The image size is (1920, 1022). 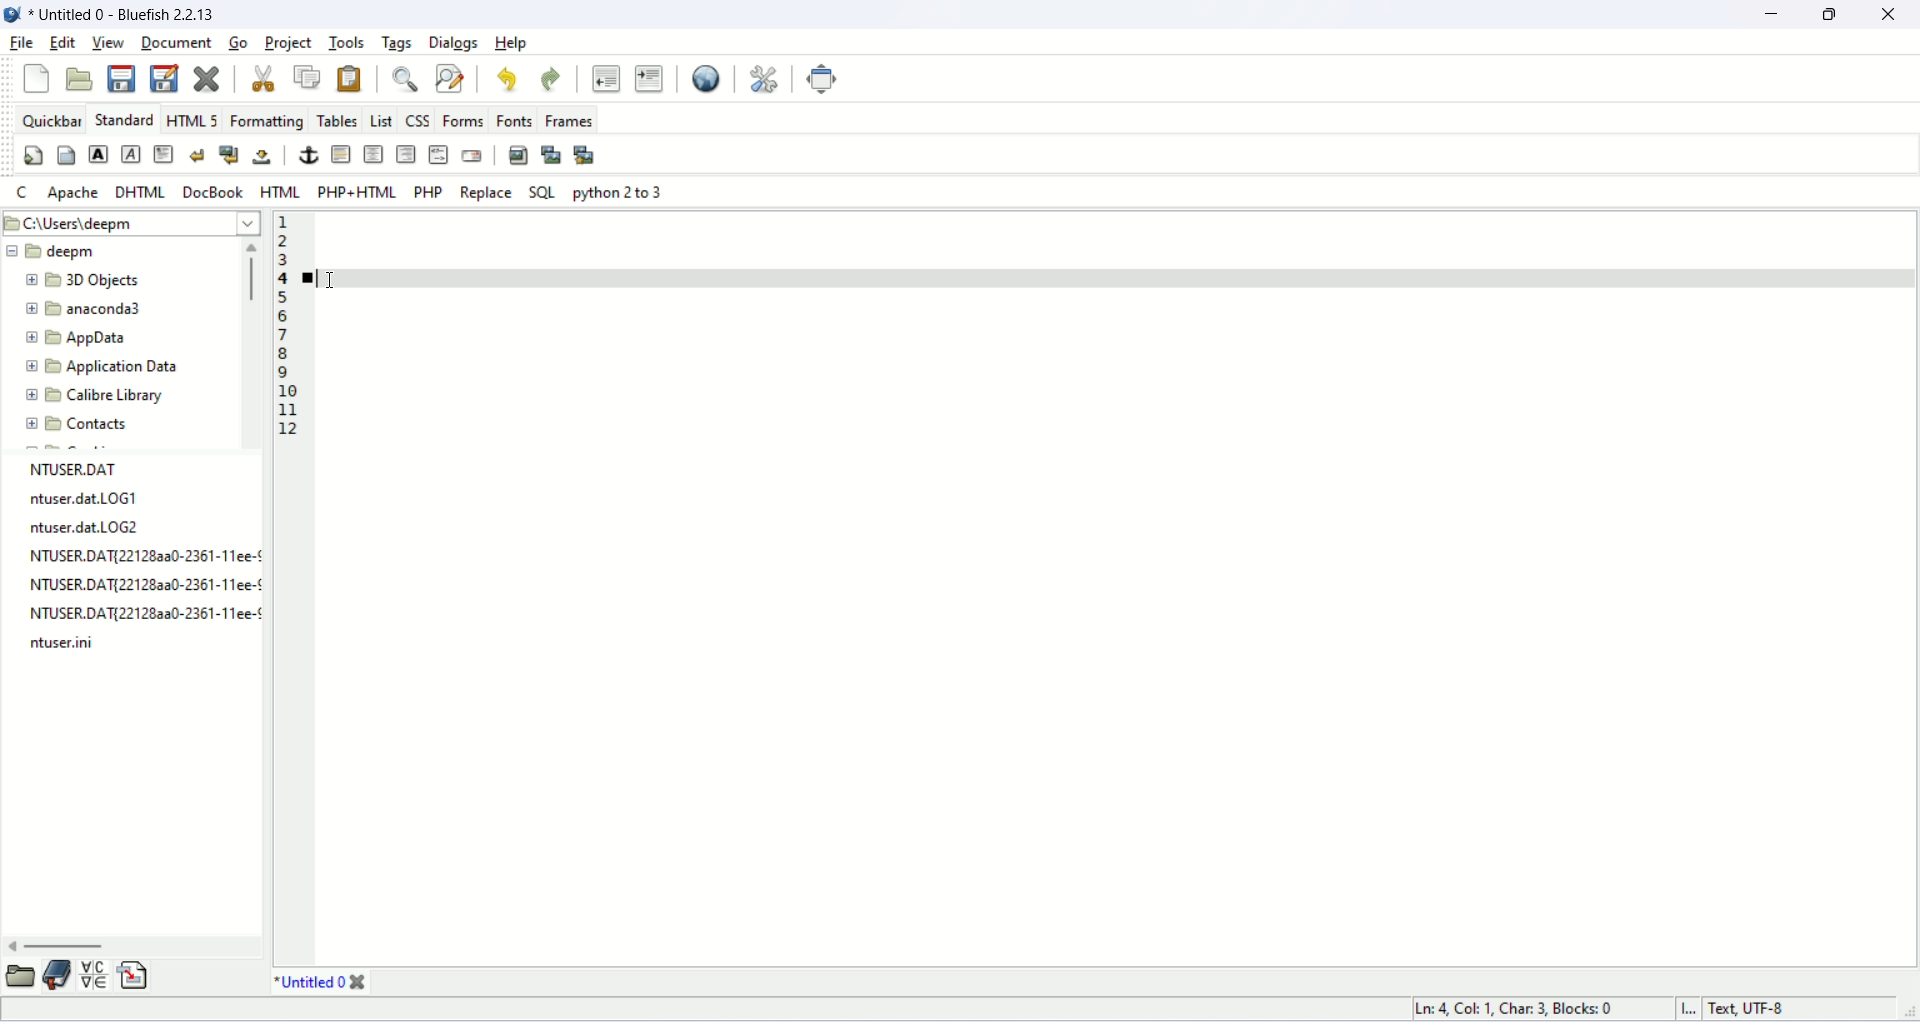 I want to click on NTUSER.DAT, so click(x=86, y=469).